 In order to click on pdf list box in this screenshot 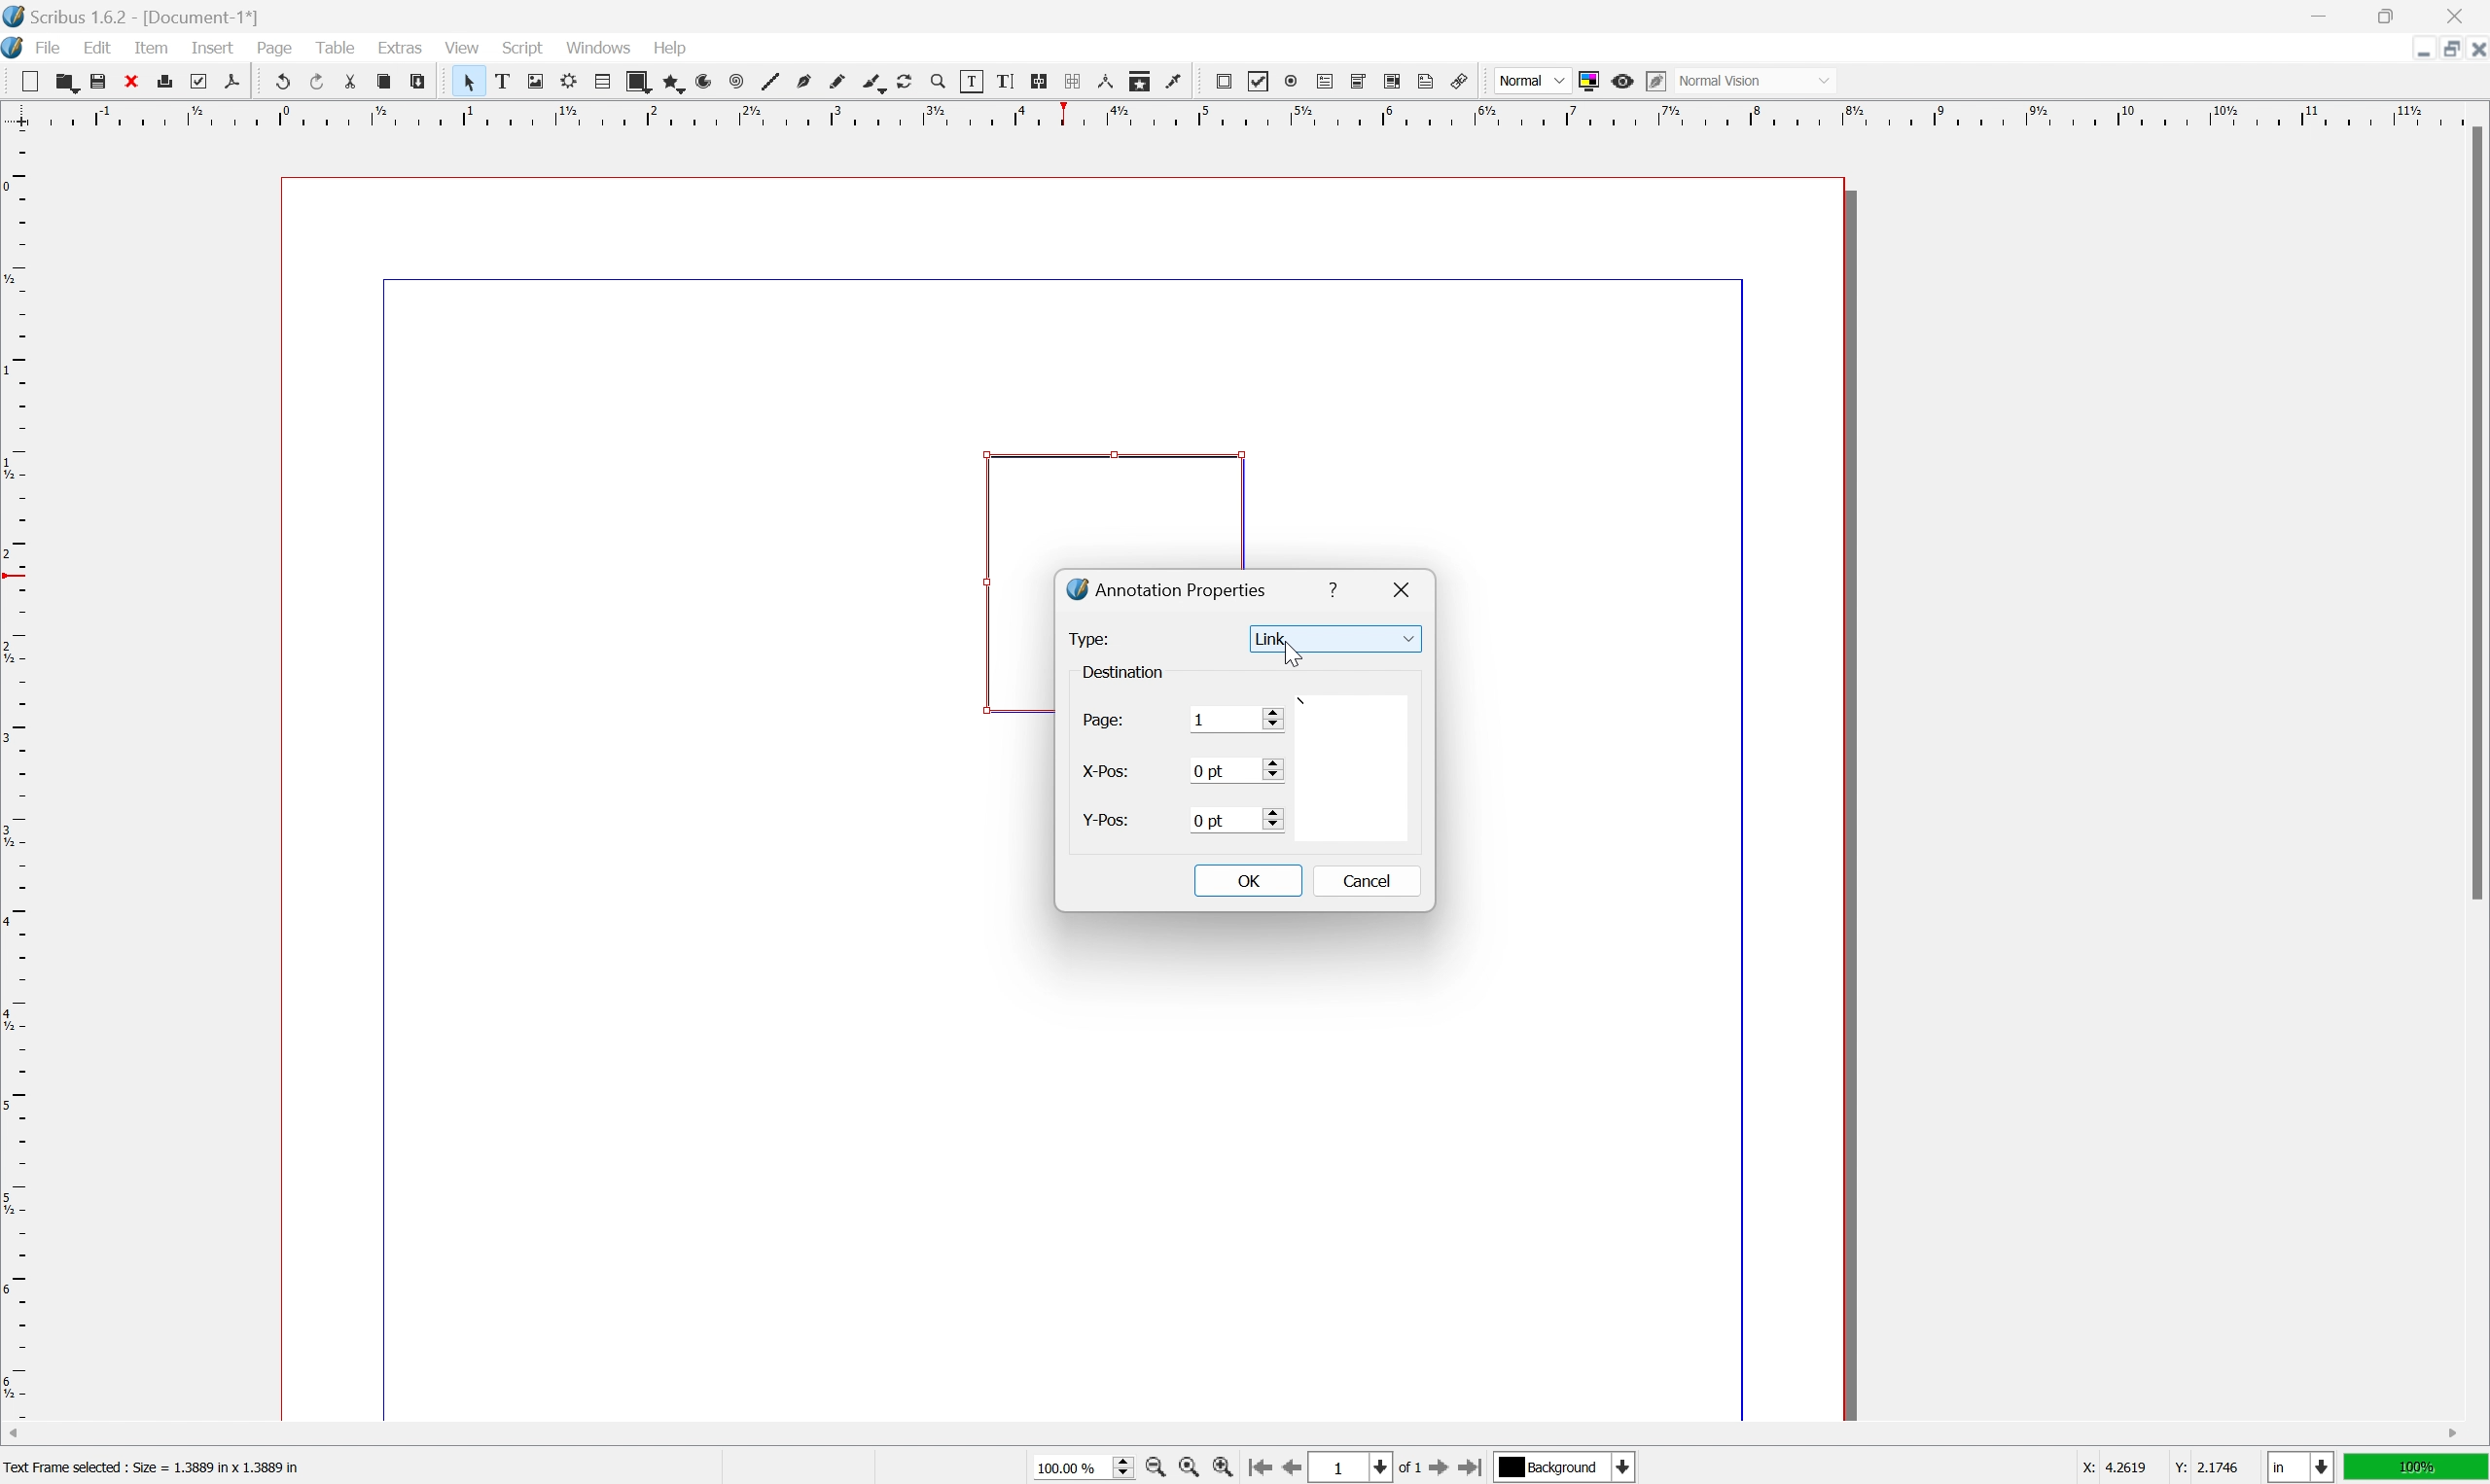, I will do `click(1395, 80)`.